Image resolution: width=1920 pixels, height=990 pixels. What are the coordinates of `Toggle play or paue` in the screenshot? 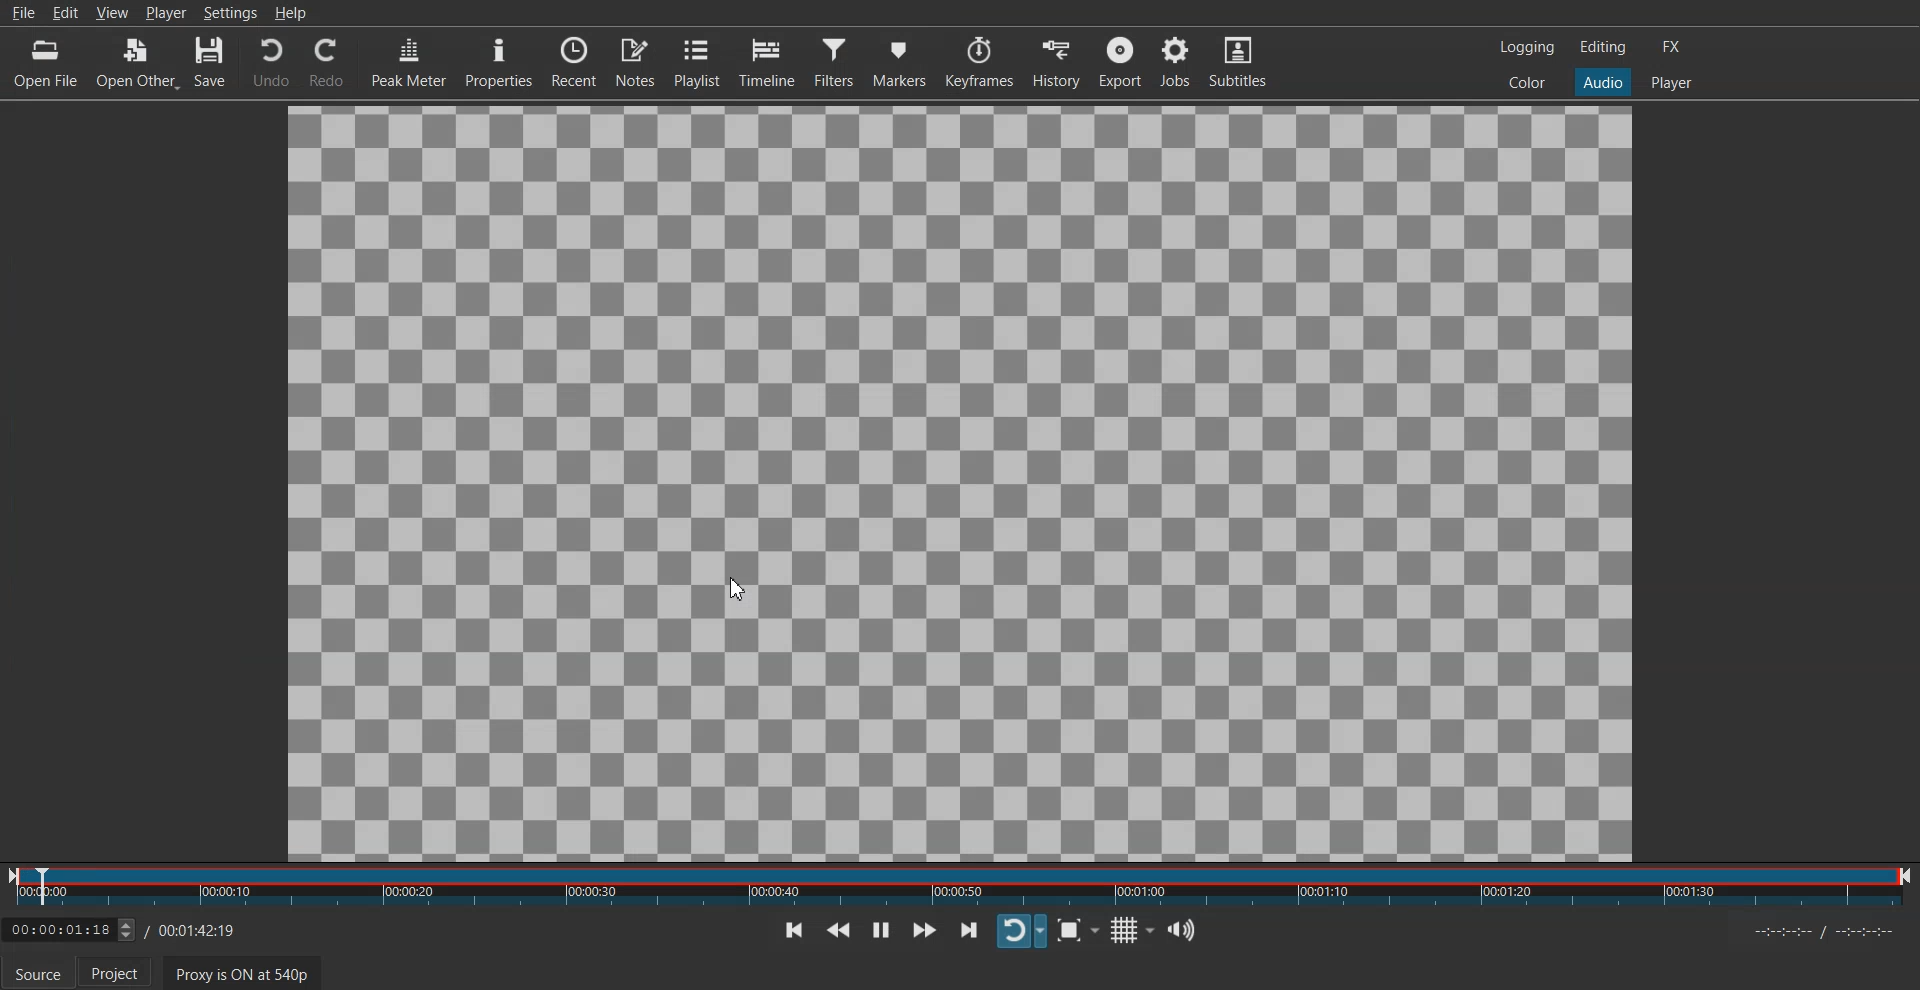 It's located at (880, 929).